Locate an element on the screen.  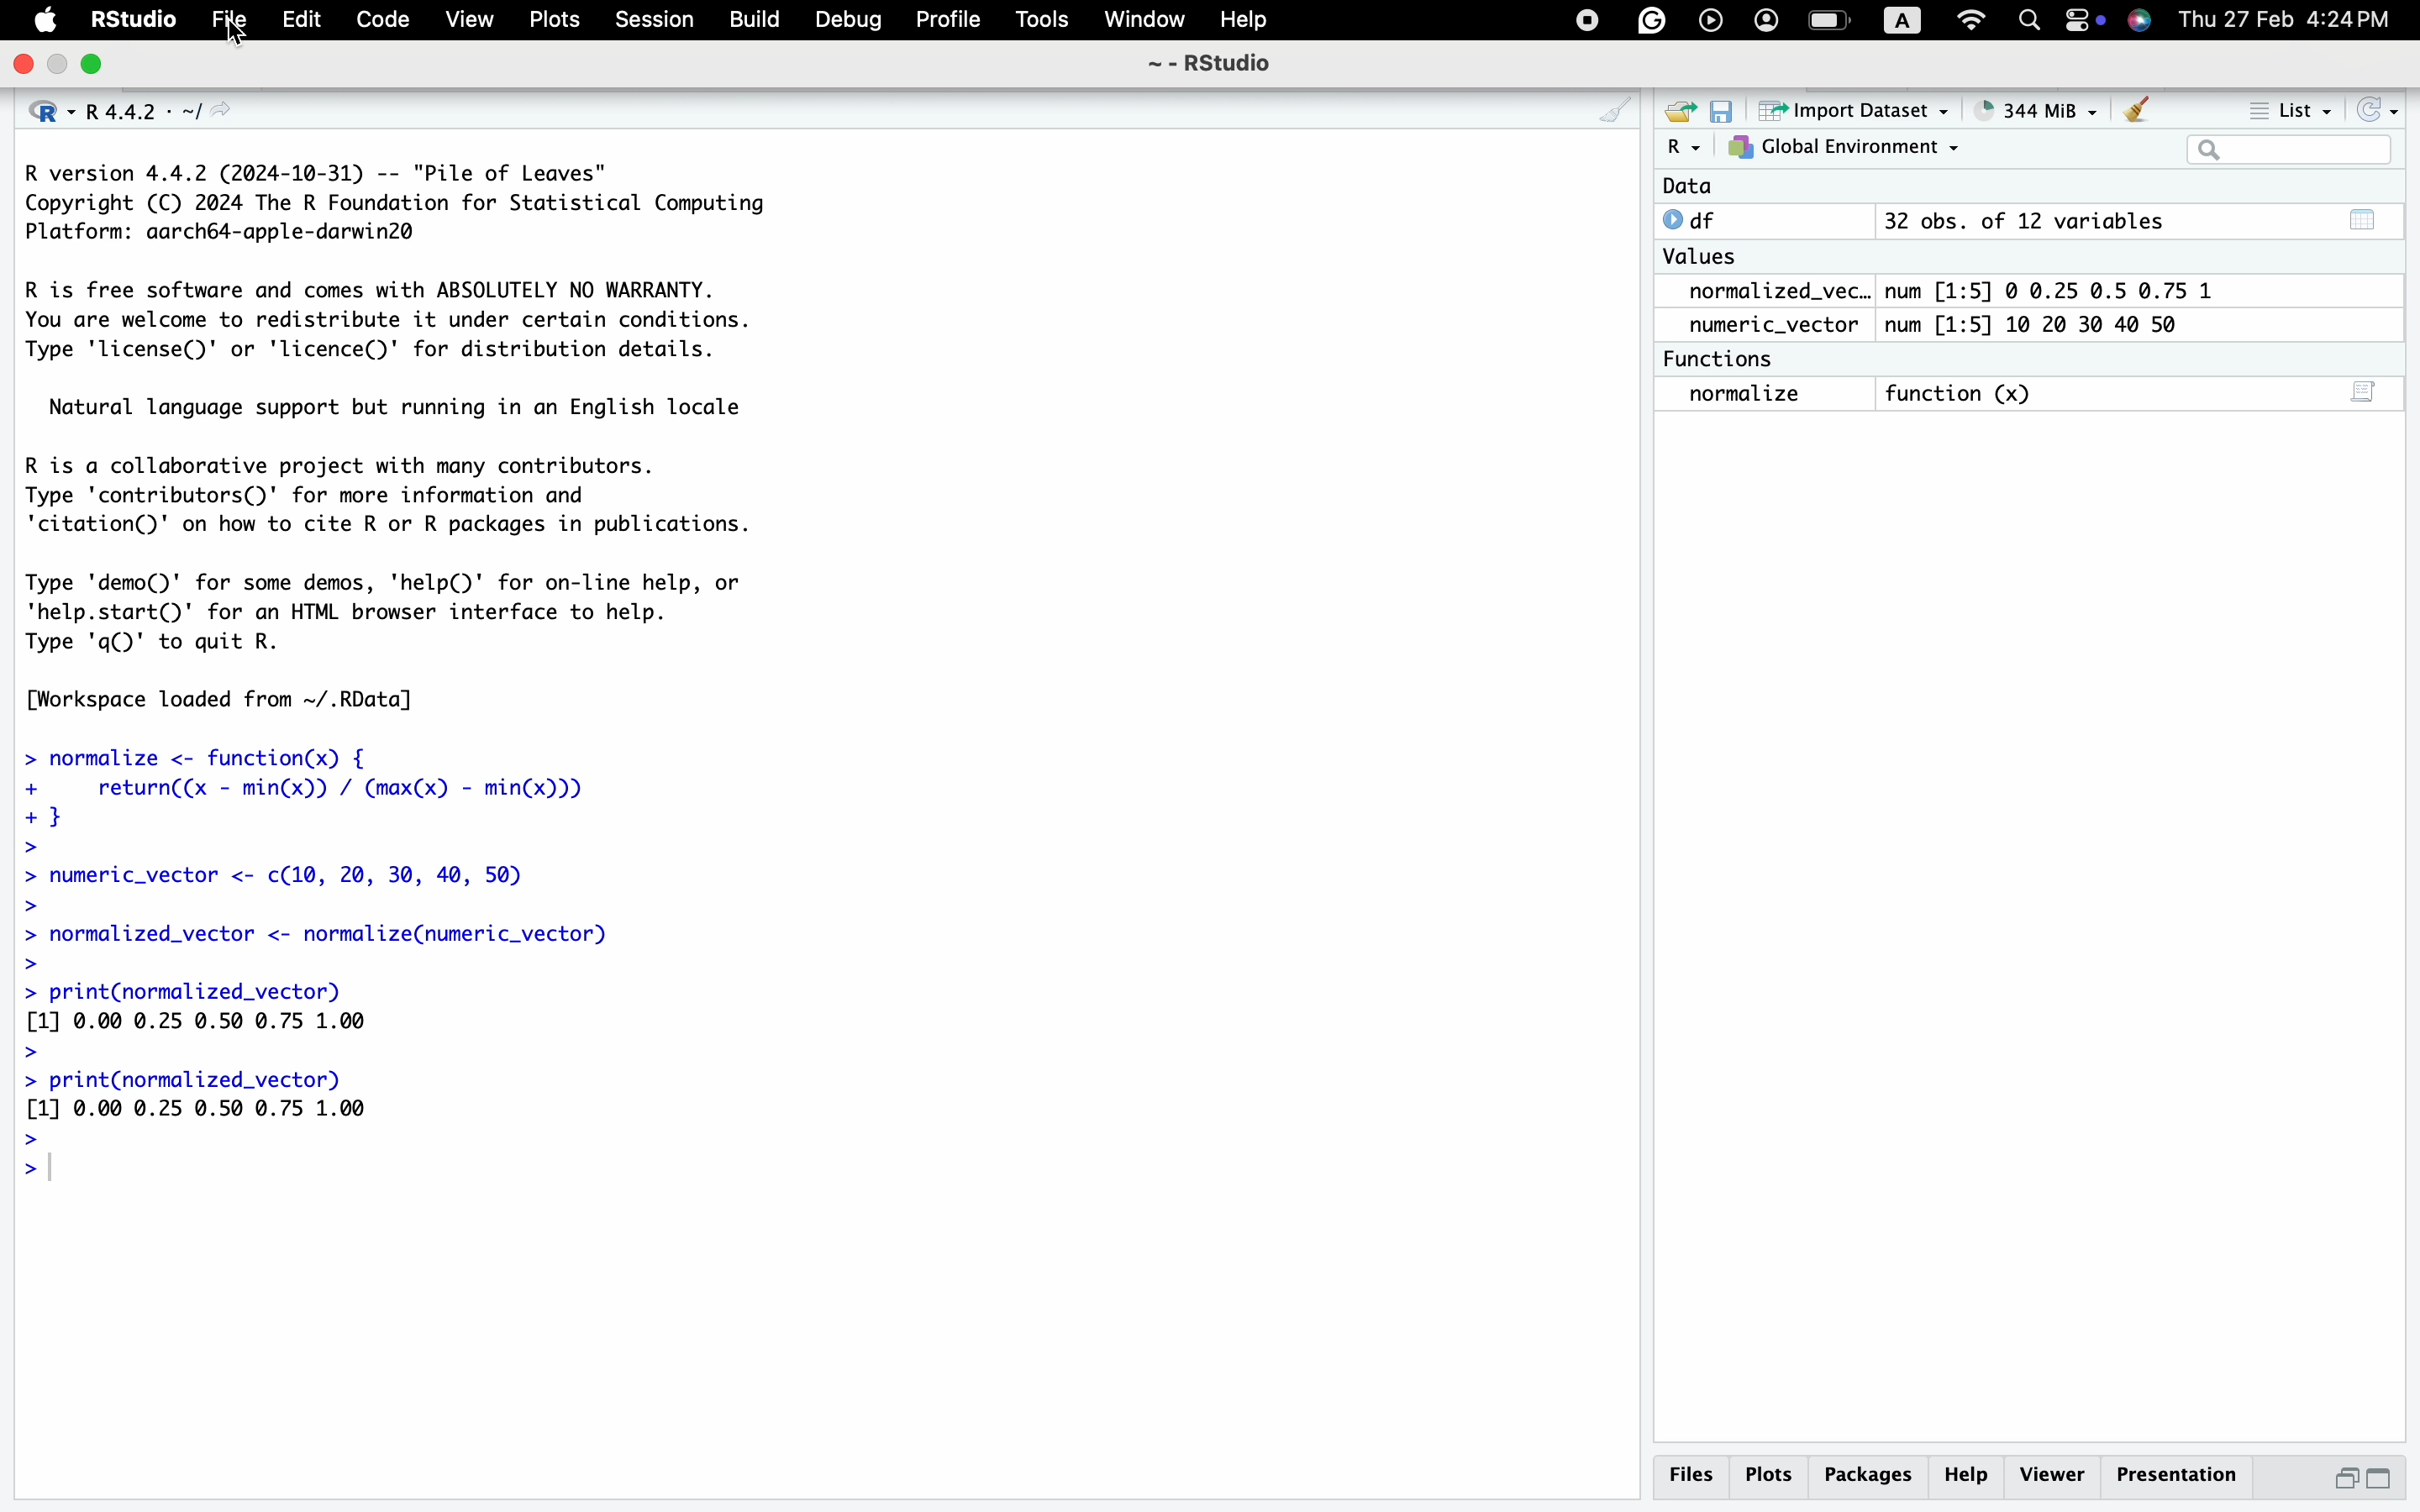
Plots is located at coordinates (1772, 1479).